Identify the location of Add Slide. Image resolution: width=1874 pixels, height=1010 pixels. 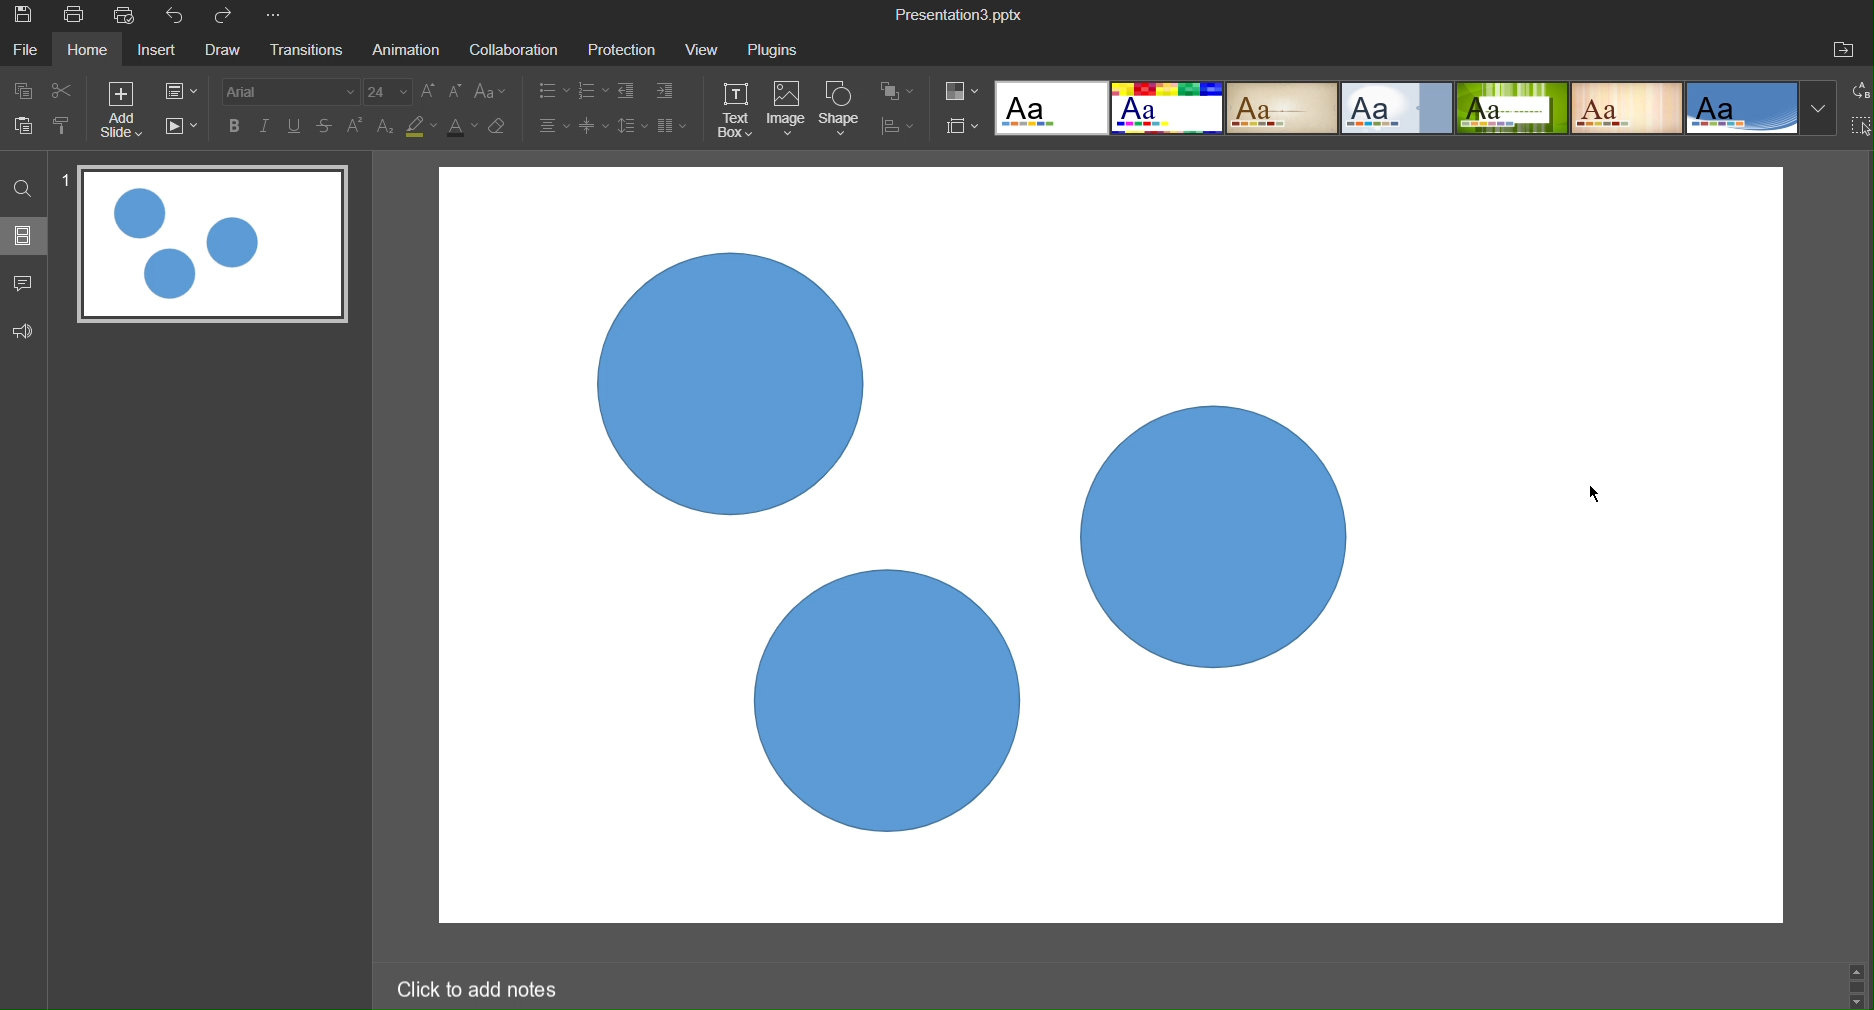
(131, 115).